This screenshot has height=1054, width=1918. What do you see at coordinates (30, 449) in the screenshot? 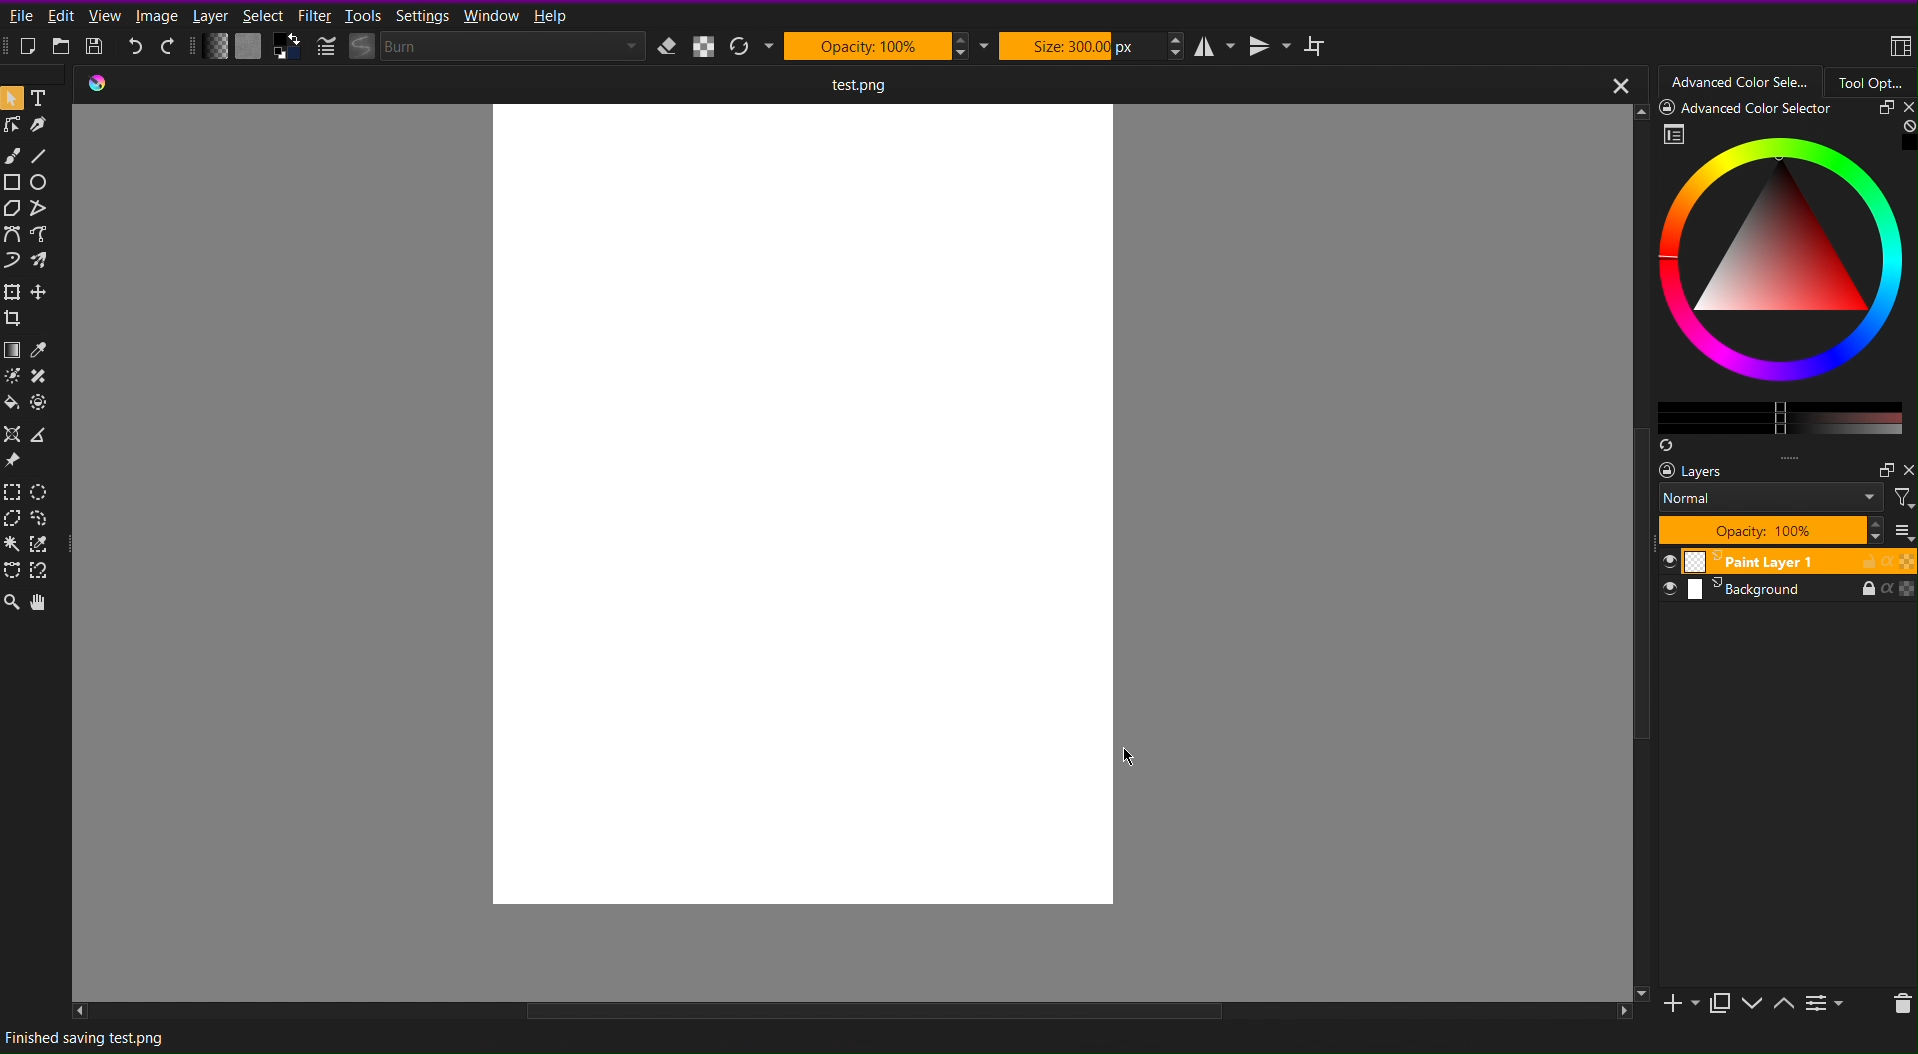
I see `Assistant Tools` at bounding box center [30, 449].